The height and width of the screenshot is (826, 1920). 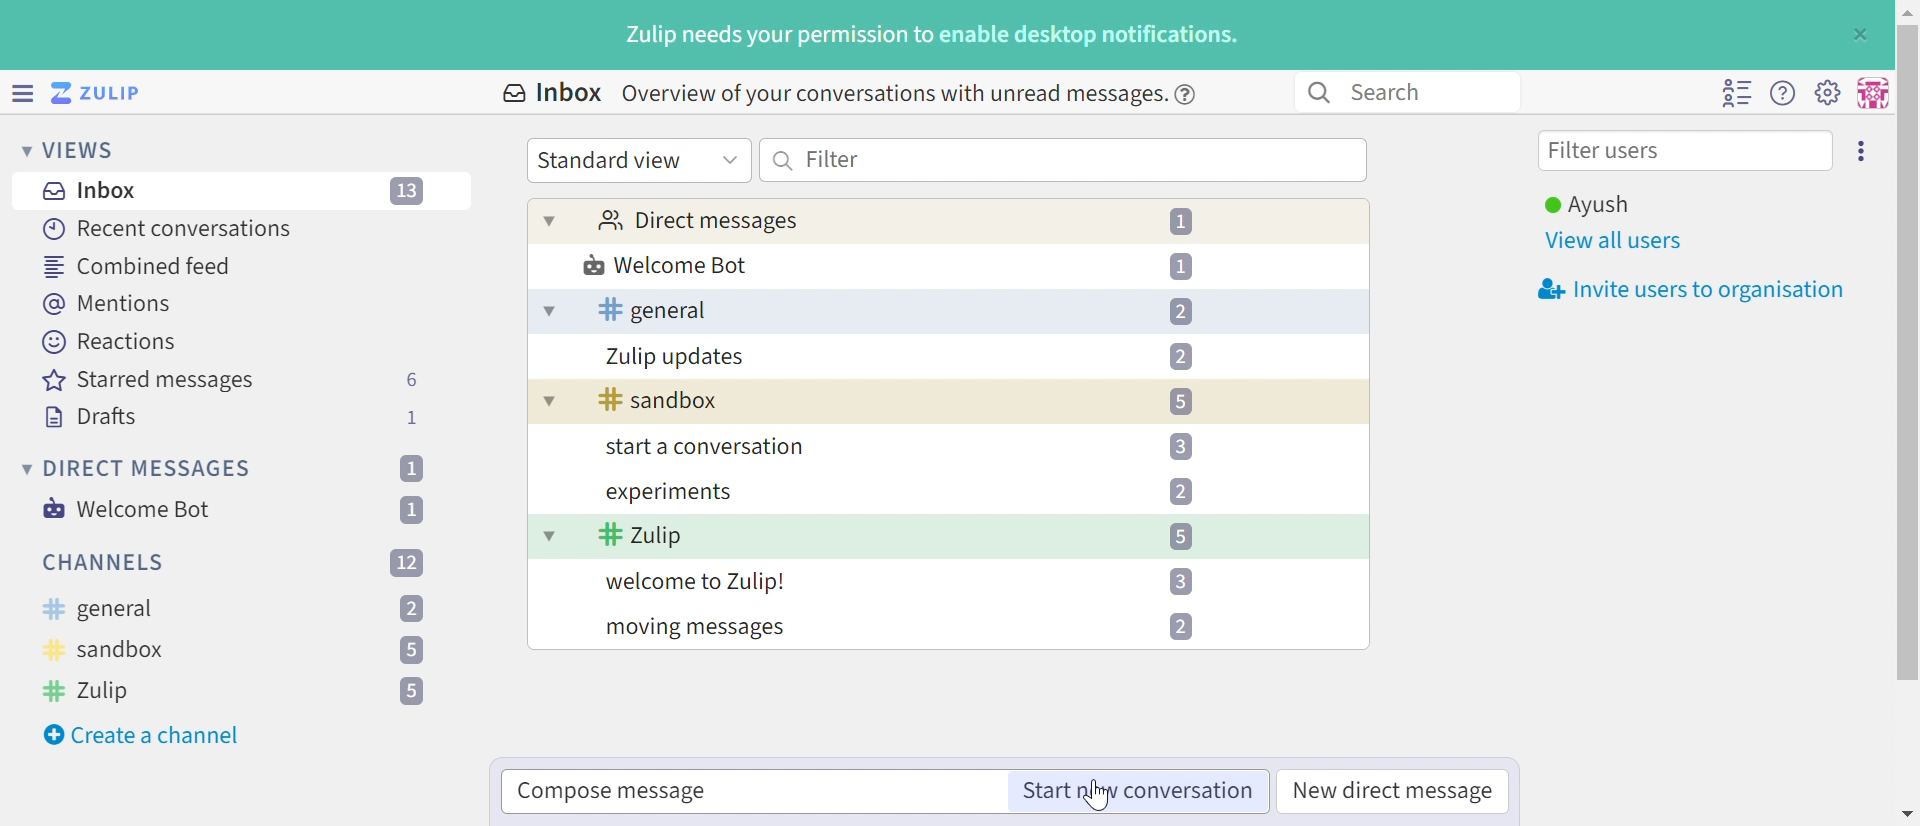 I want to click on CHANNELS, so click(x=105, y=563).